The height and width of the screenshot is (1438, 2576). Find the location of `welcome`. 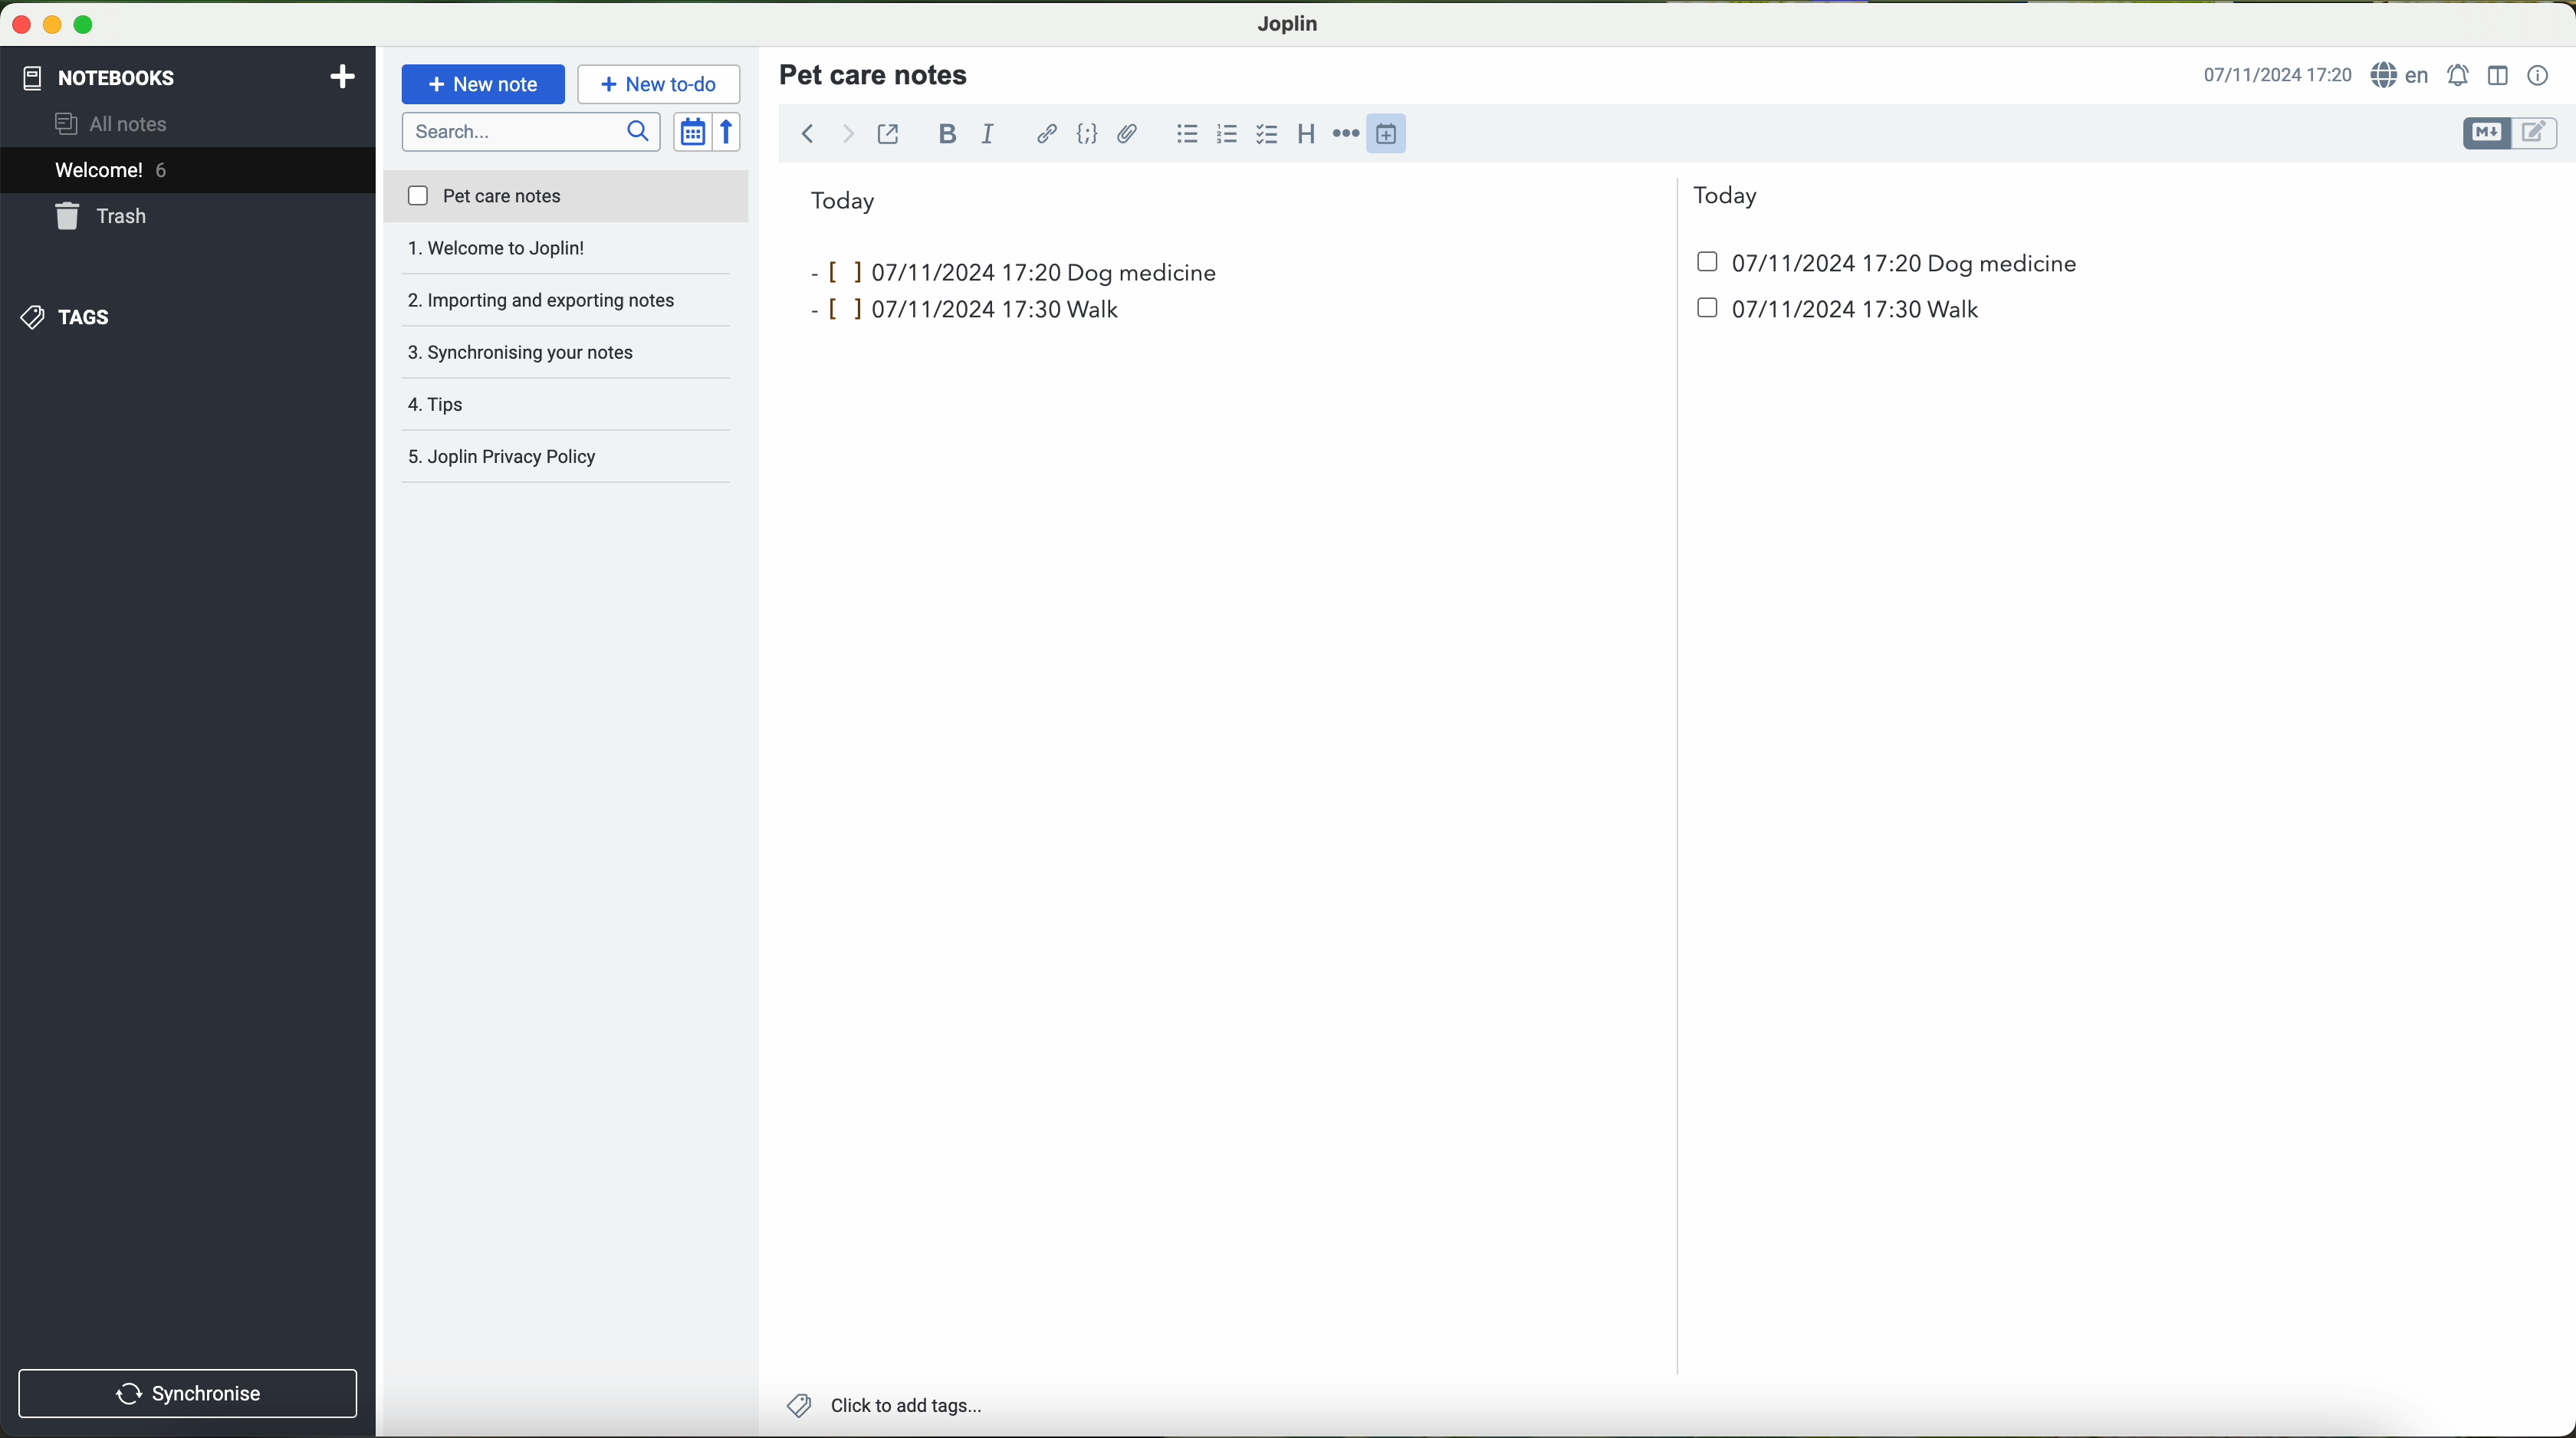

welcome is located at coordinates (187, 173).